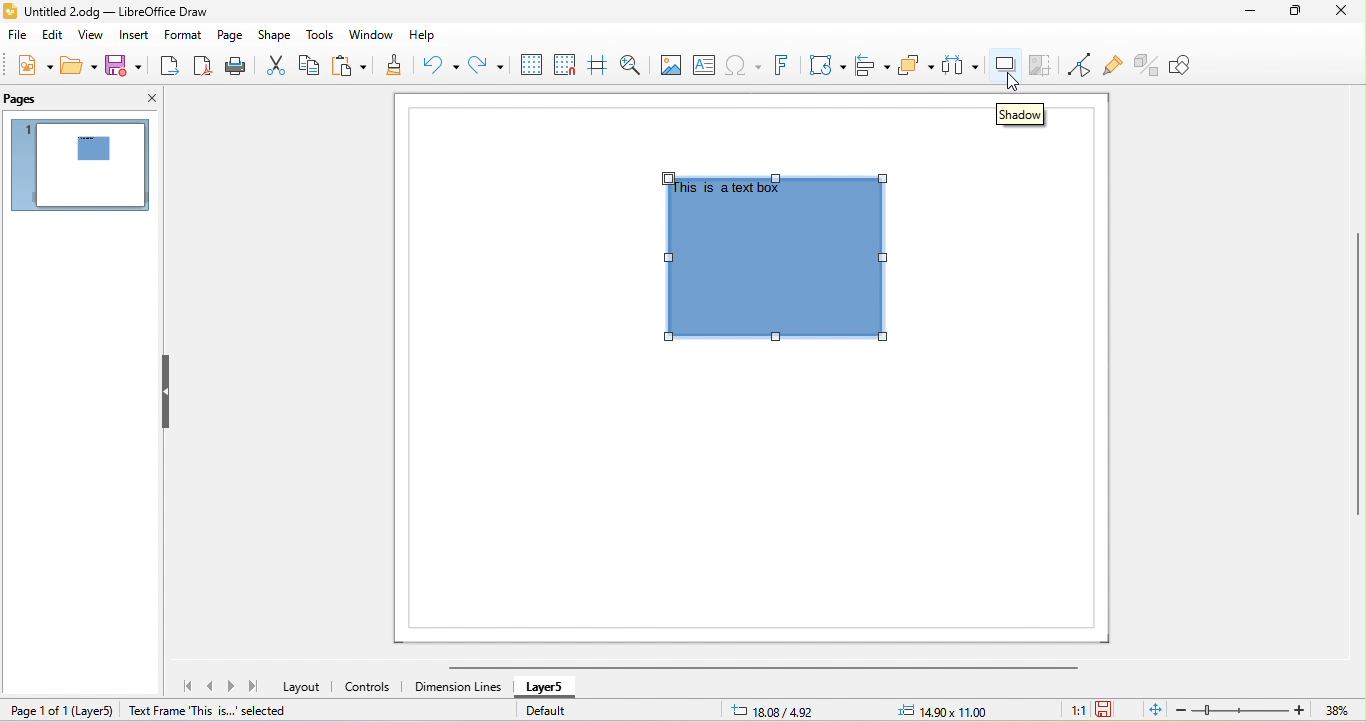  I want to click on zoom and pan, so click(636, 64).